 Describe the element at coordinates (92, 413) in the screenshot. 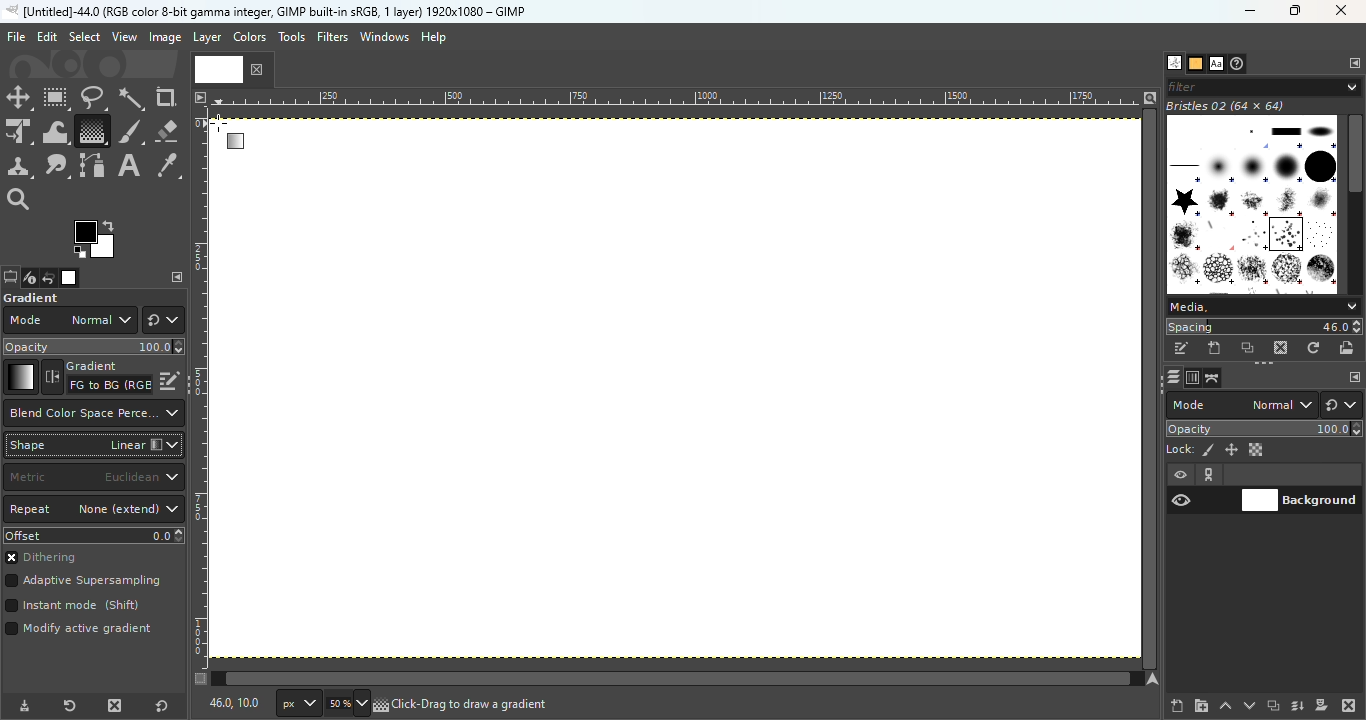

I see `Which color space to use when blending RGB gradient segments` at that location.